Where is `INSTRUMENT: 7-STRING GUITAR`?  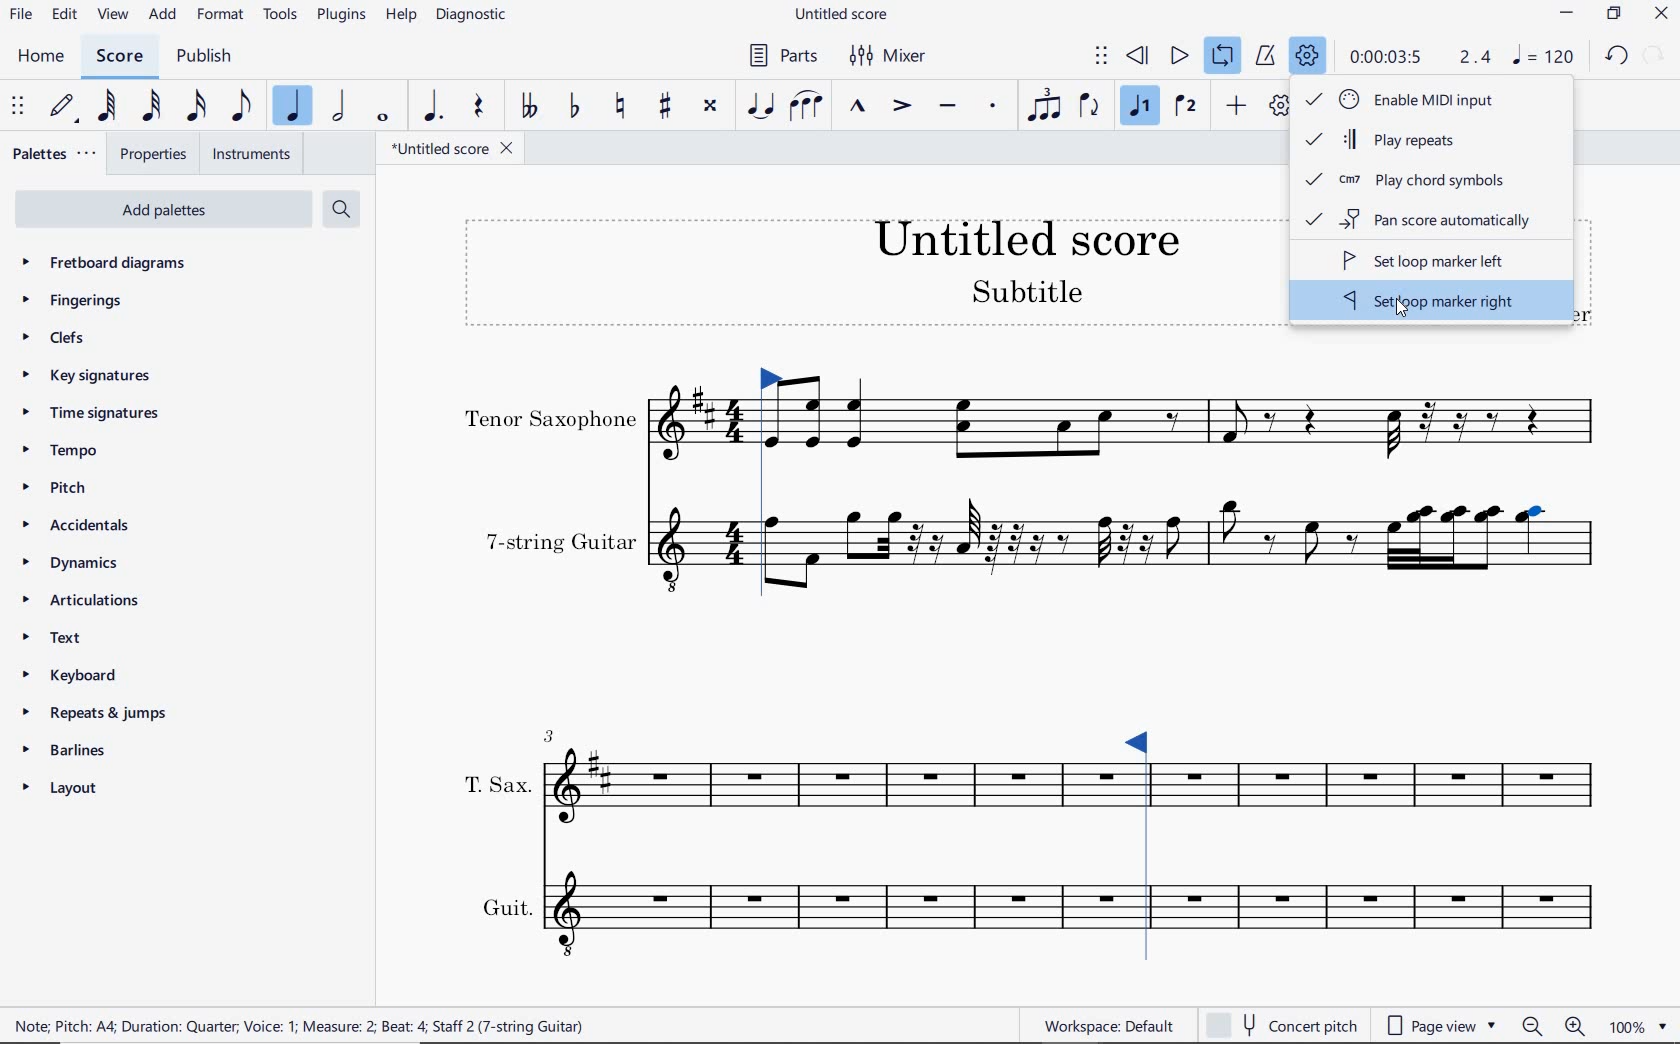 INSTRUMENT: 7-STRING GUITAR is located at coordinates (1539, 568).